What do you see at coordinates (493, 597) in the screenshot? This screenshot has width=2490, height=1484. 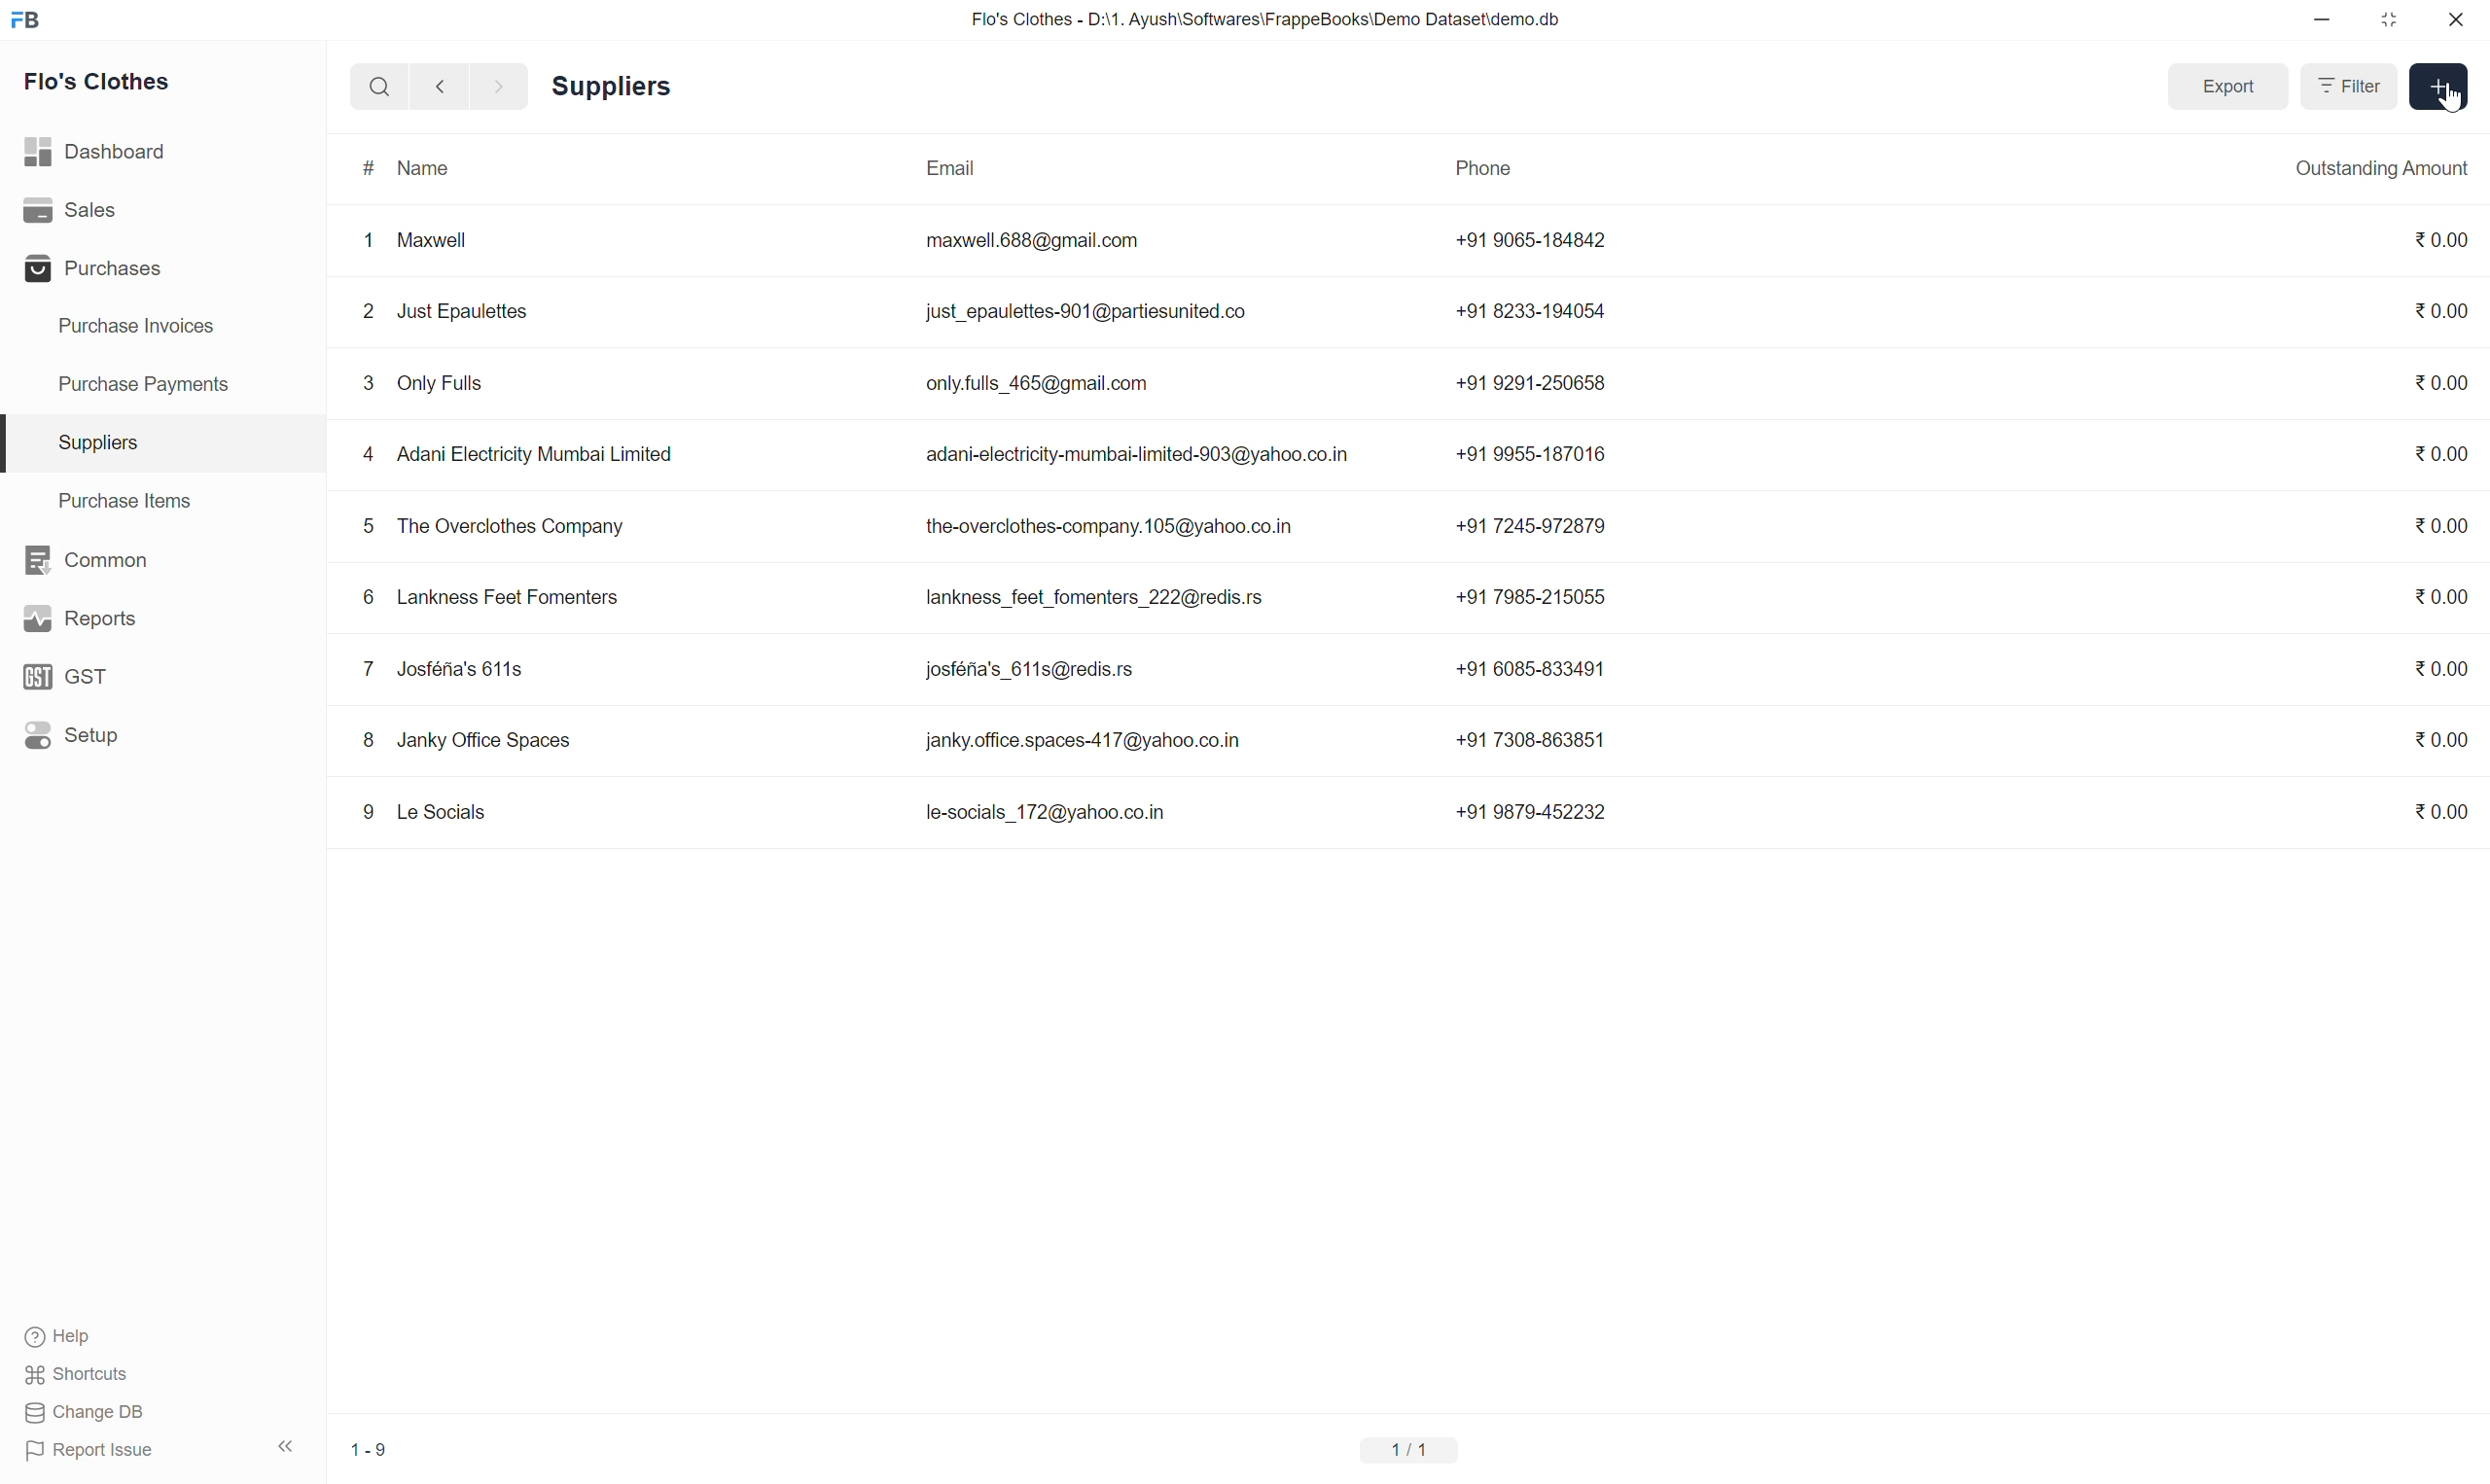 I see `6 Lankness Feet Fomenters` at bounding box center [493, 597].